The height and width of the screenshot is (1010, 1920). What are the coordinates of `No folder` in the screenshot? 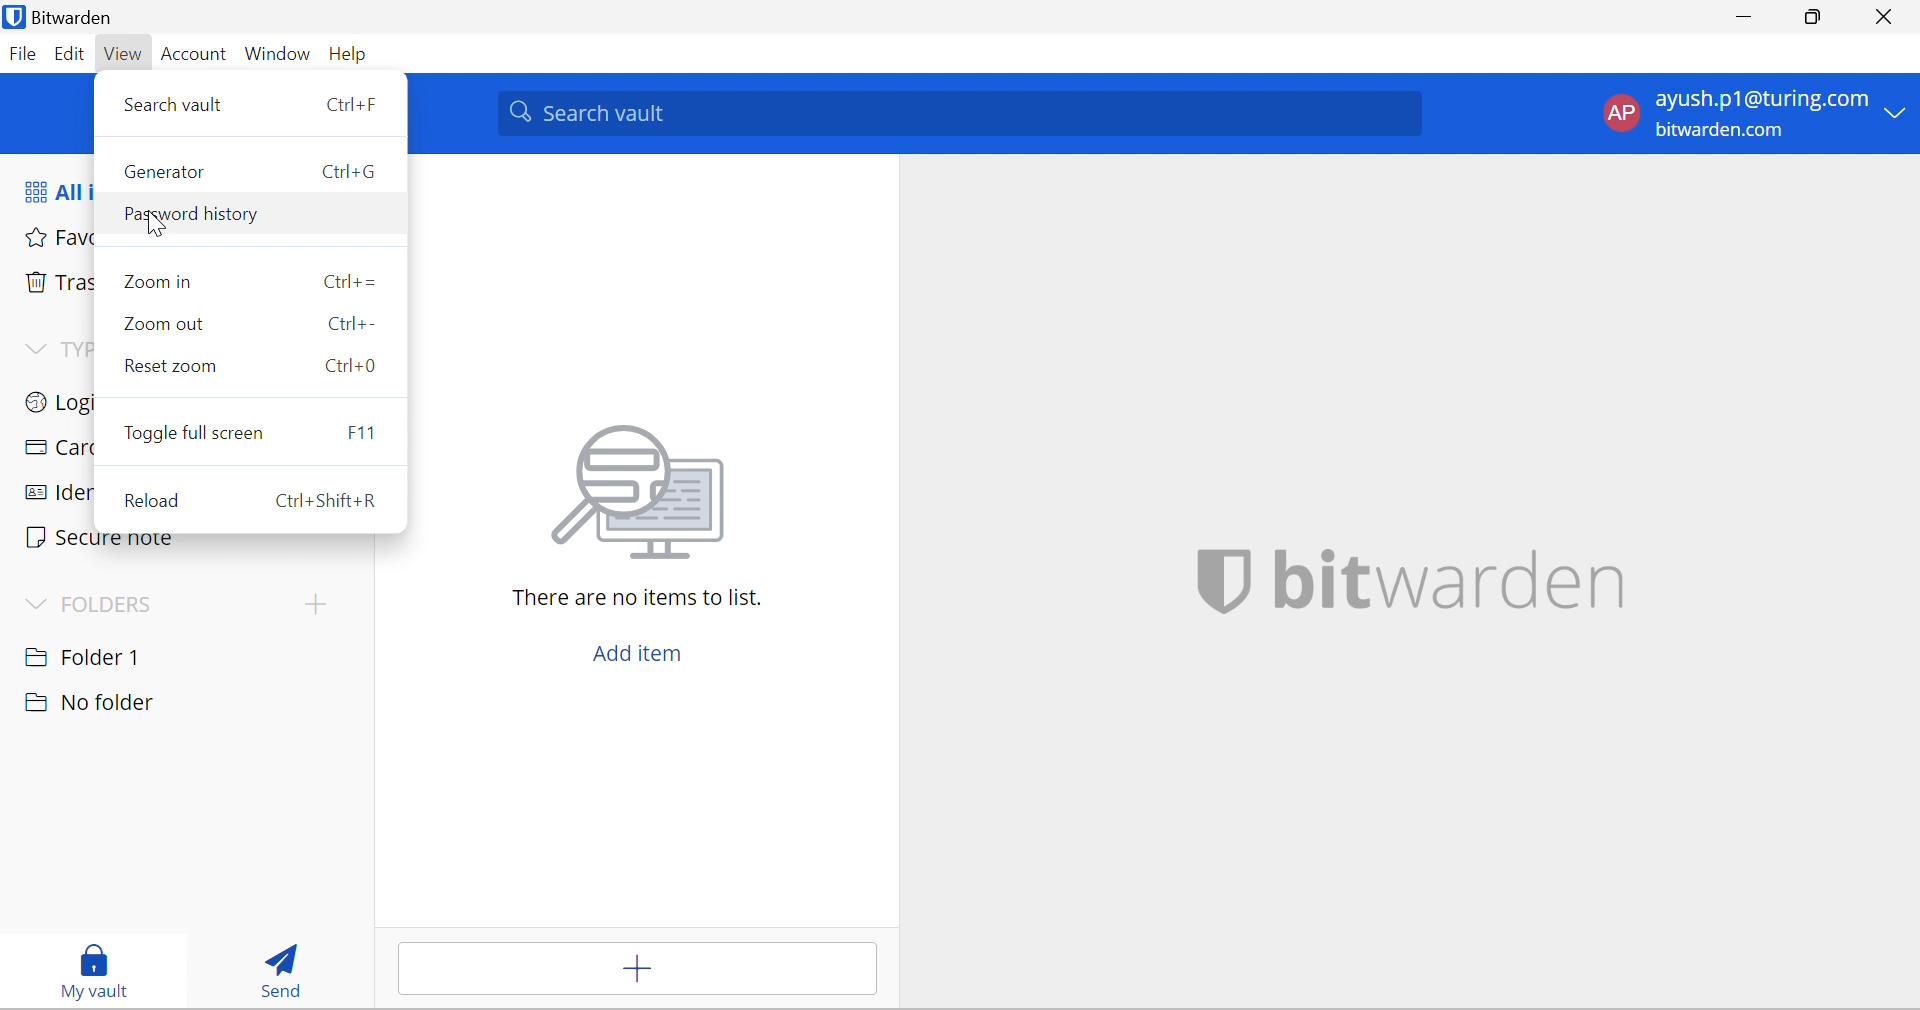 It's located at (92, 703).